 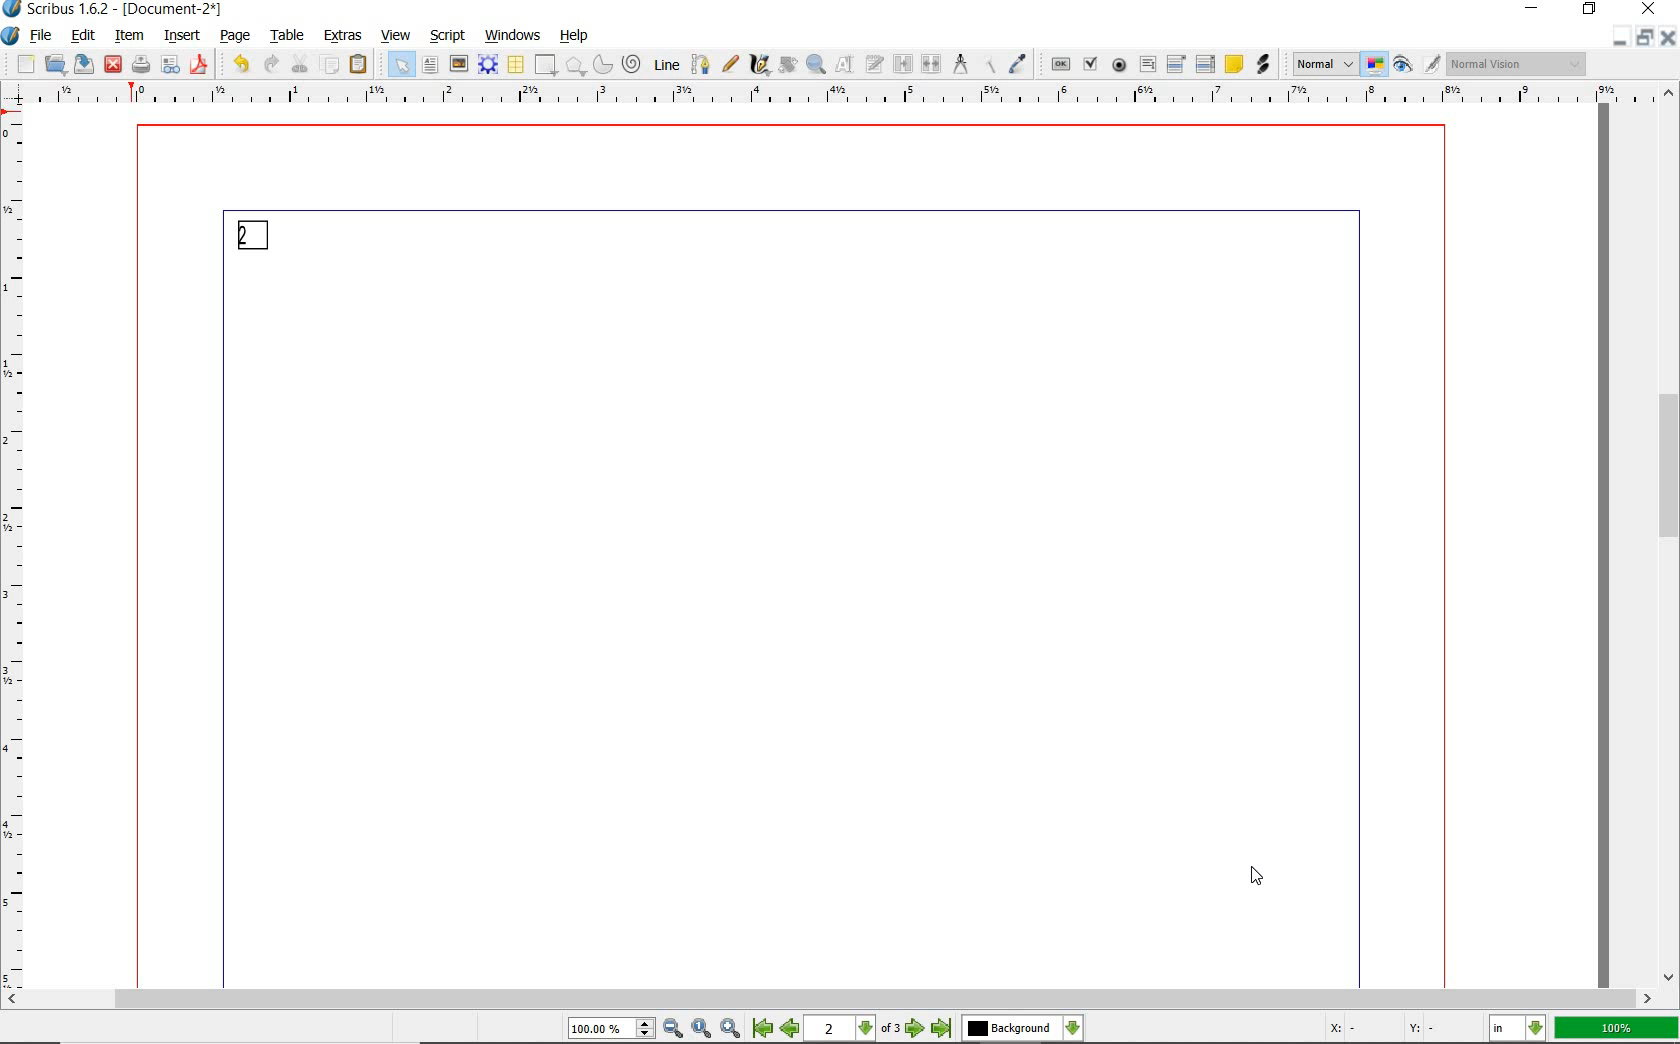 I want to click on measurements, so click(x=962, y=66).